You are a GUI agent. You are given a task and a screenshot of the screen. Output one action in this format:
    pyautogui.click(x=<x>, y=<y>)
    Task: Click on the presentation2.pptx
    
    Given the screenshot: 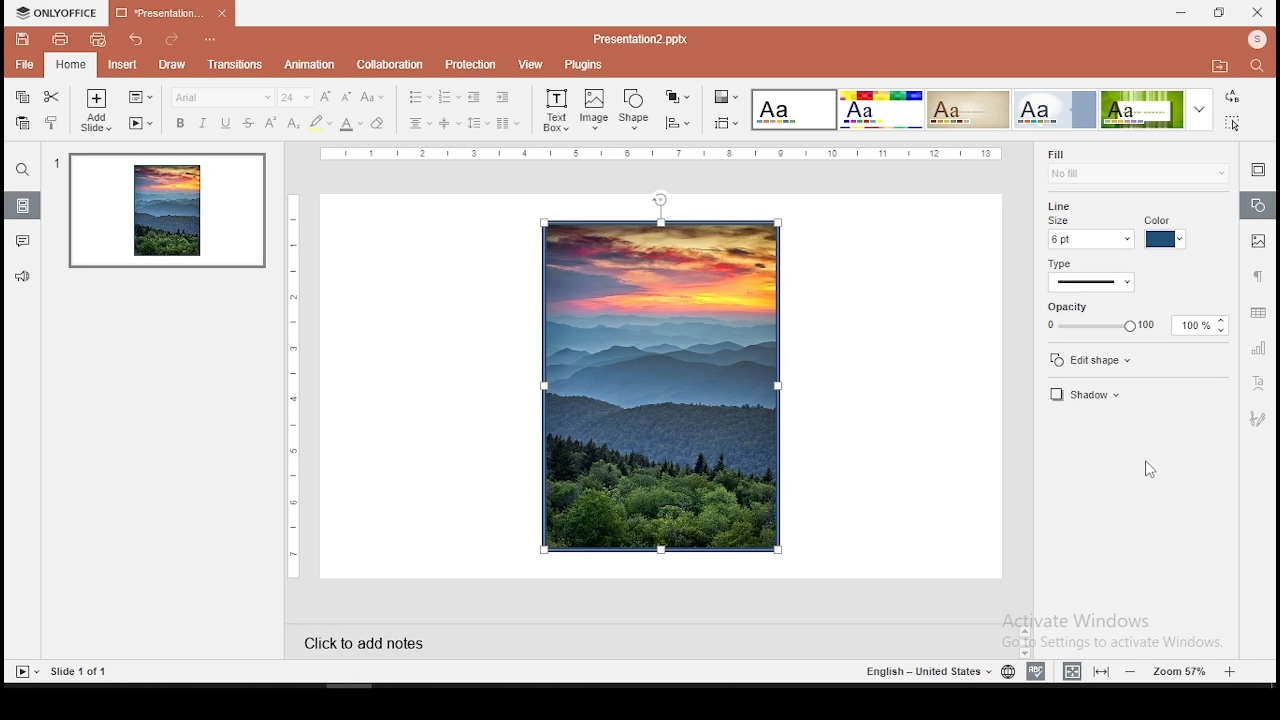 What is the action you would take?
    pyautogui.click(x=634, y=38)
    